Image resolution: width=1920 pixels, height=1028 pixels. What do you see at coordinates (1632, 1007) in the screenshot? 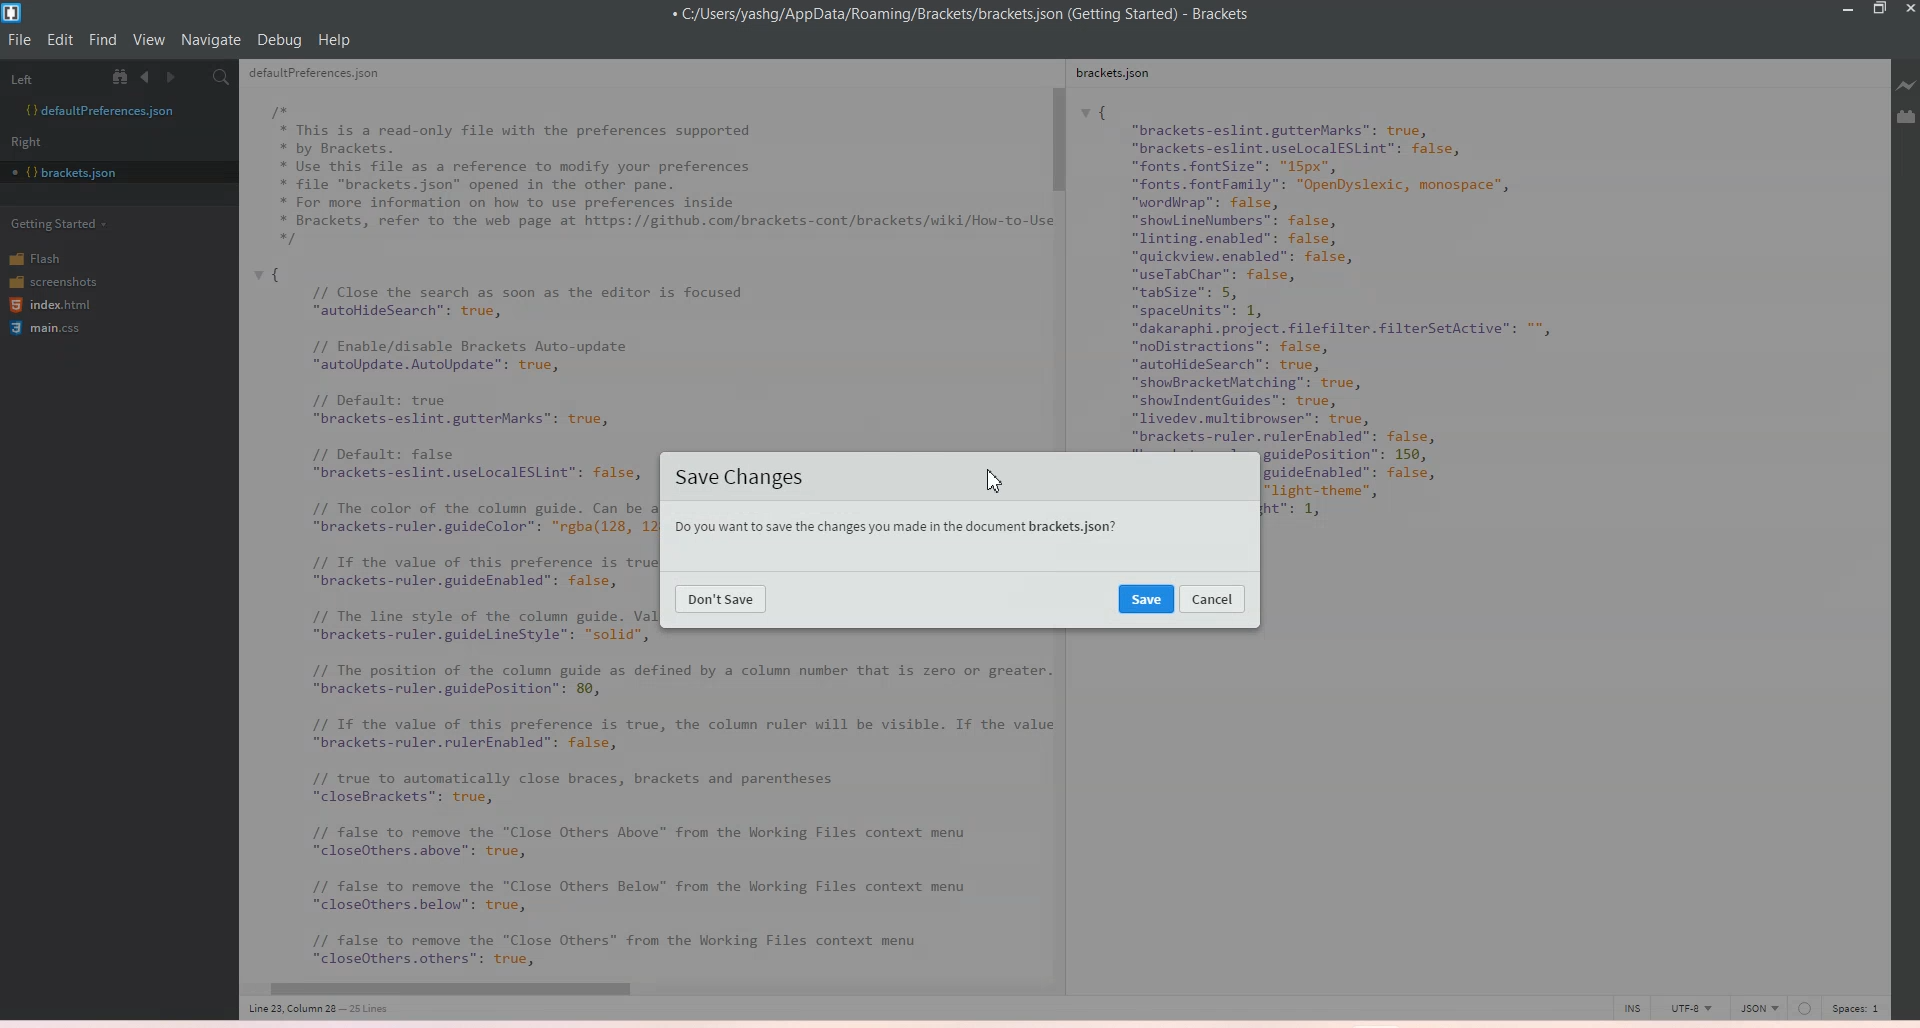
I see `INS` at bounding box center [1632, 1007].